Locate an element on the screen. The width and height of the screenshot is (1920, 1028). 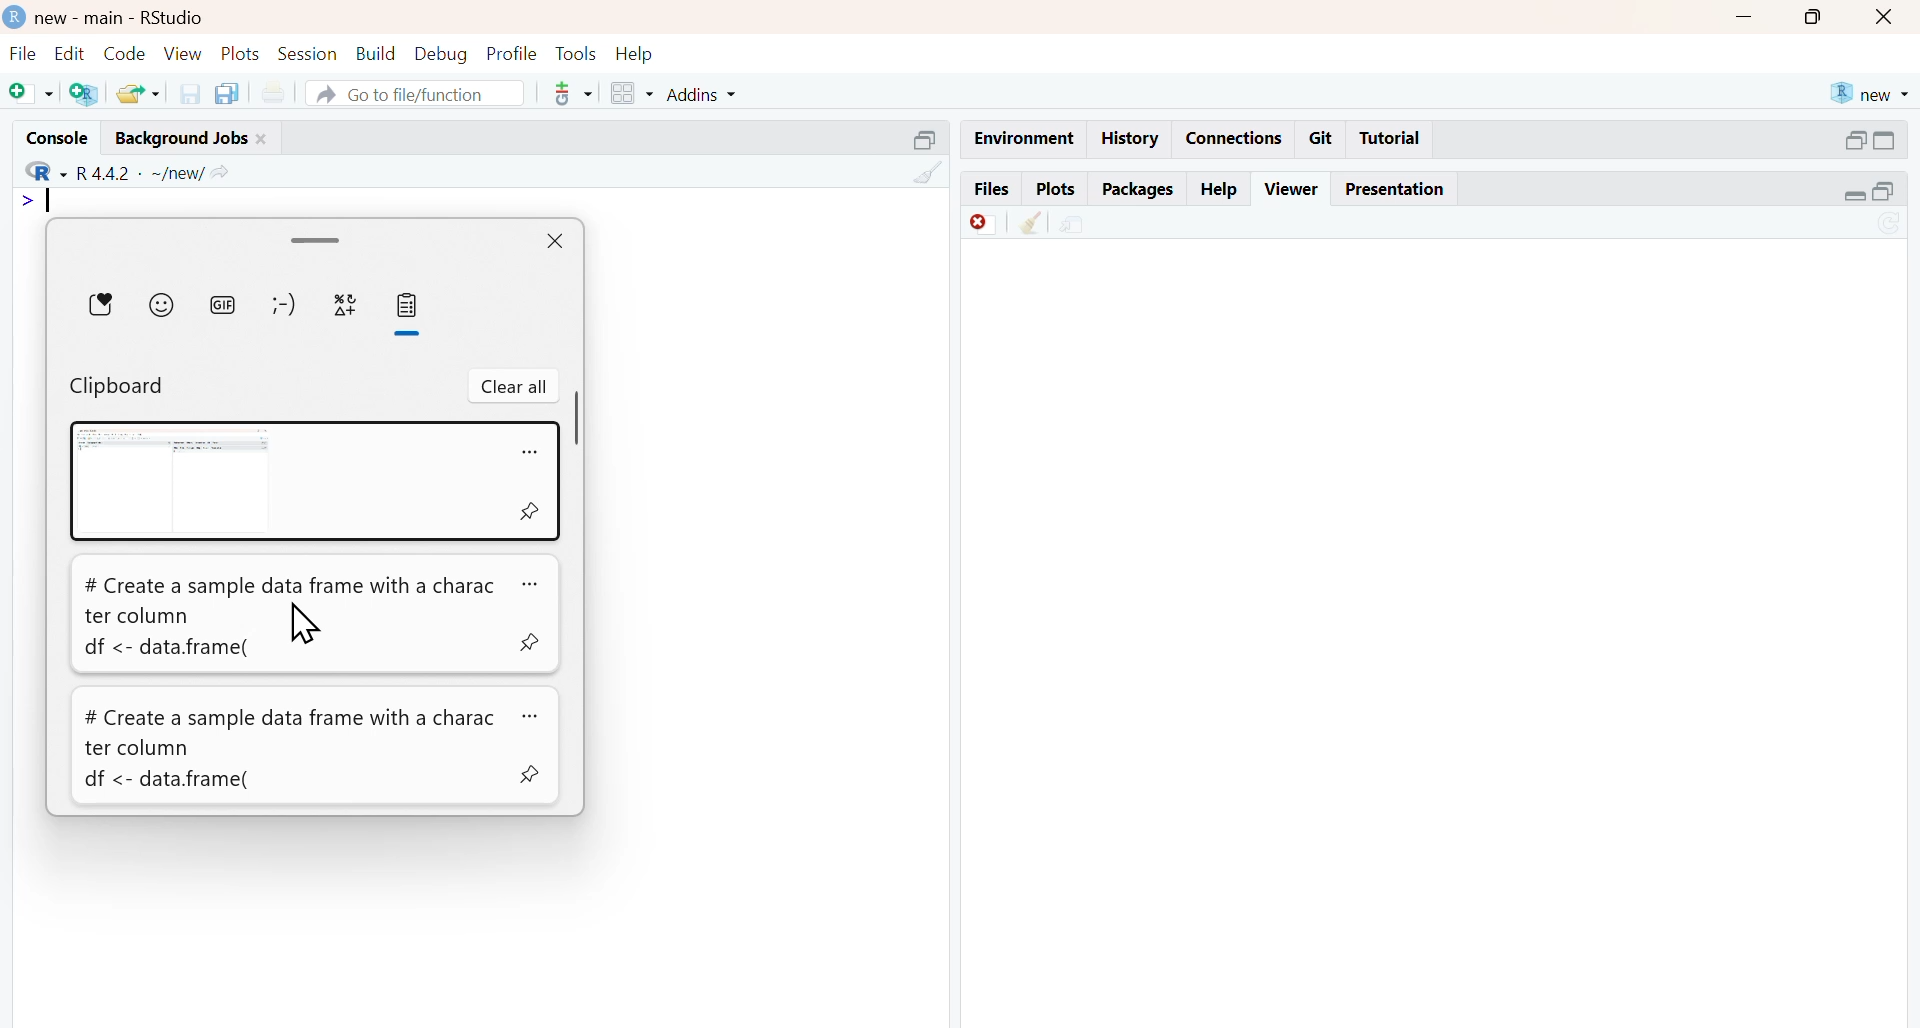
plots is located at coordinates (1058, 190).